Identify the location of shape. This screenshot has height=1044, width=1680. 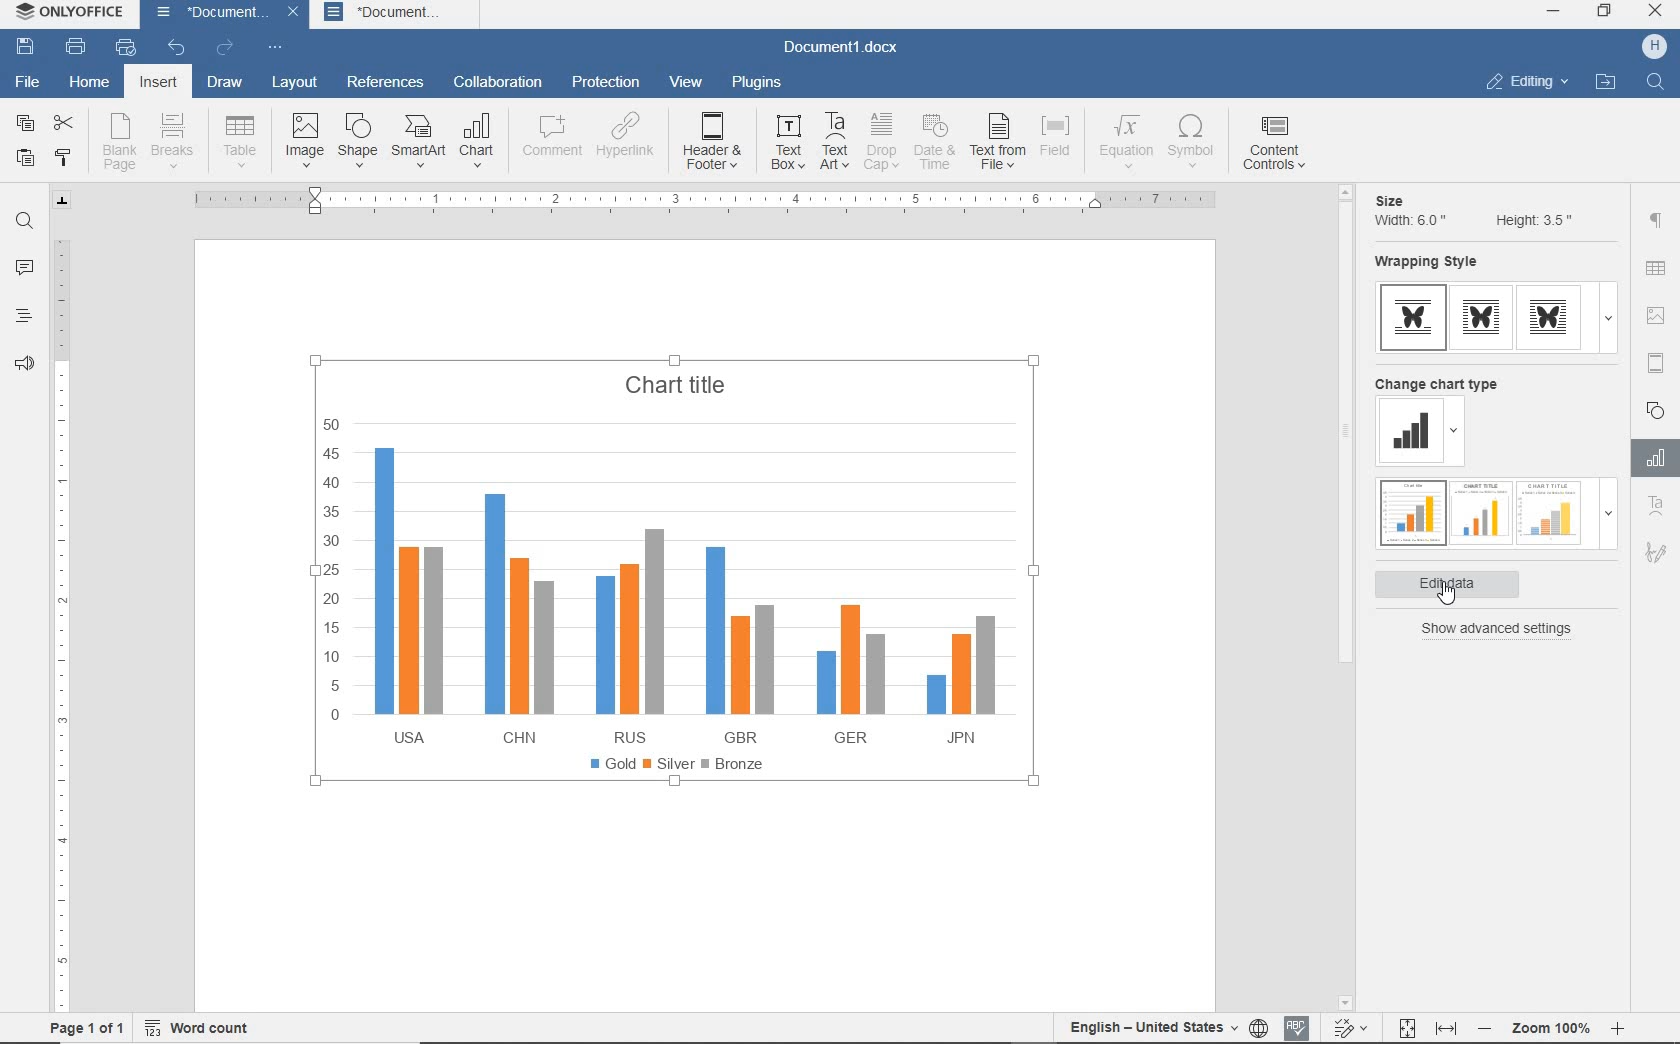
(1655, 410).